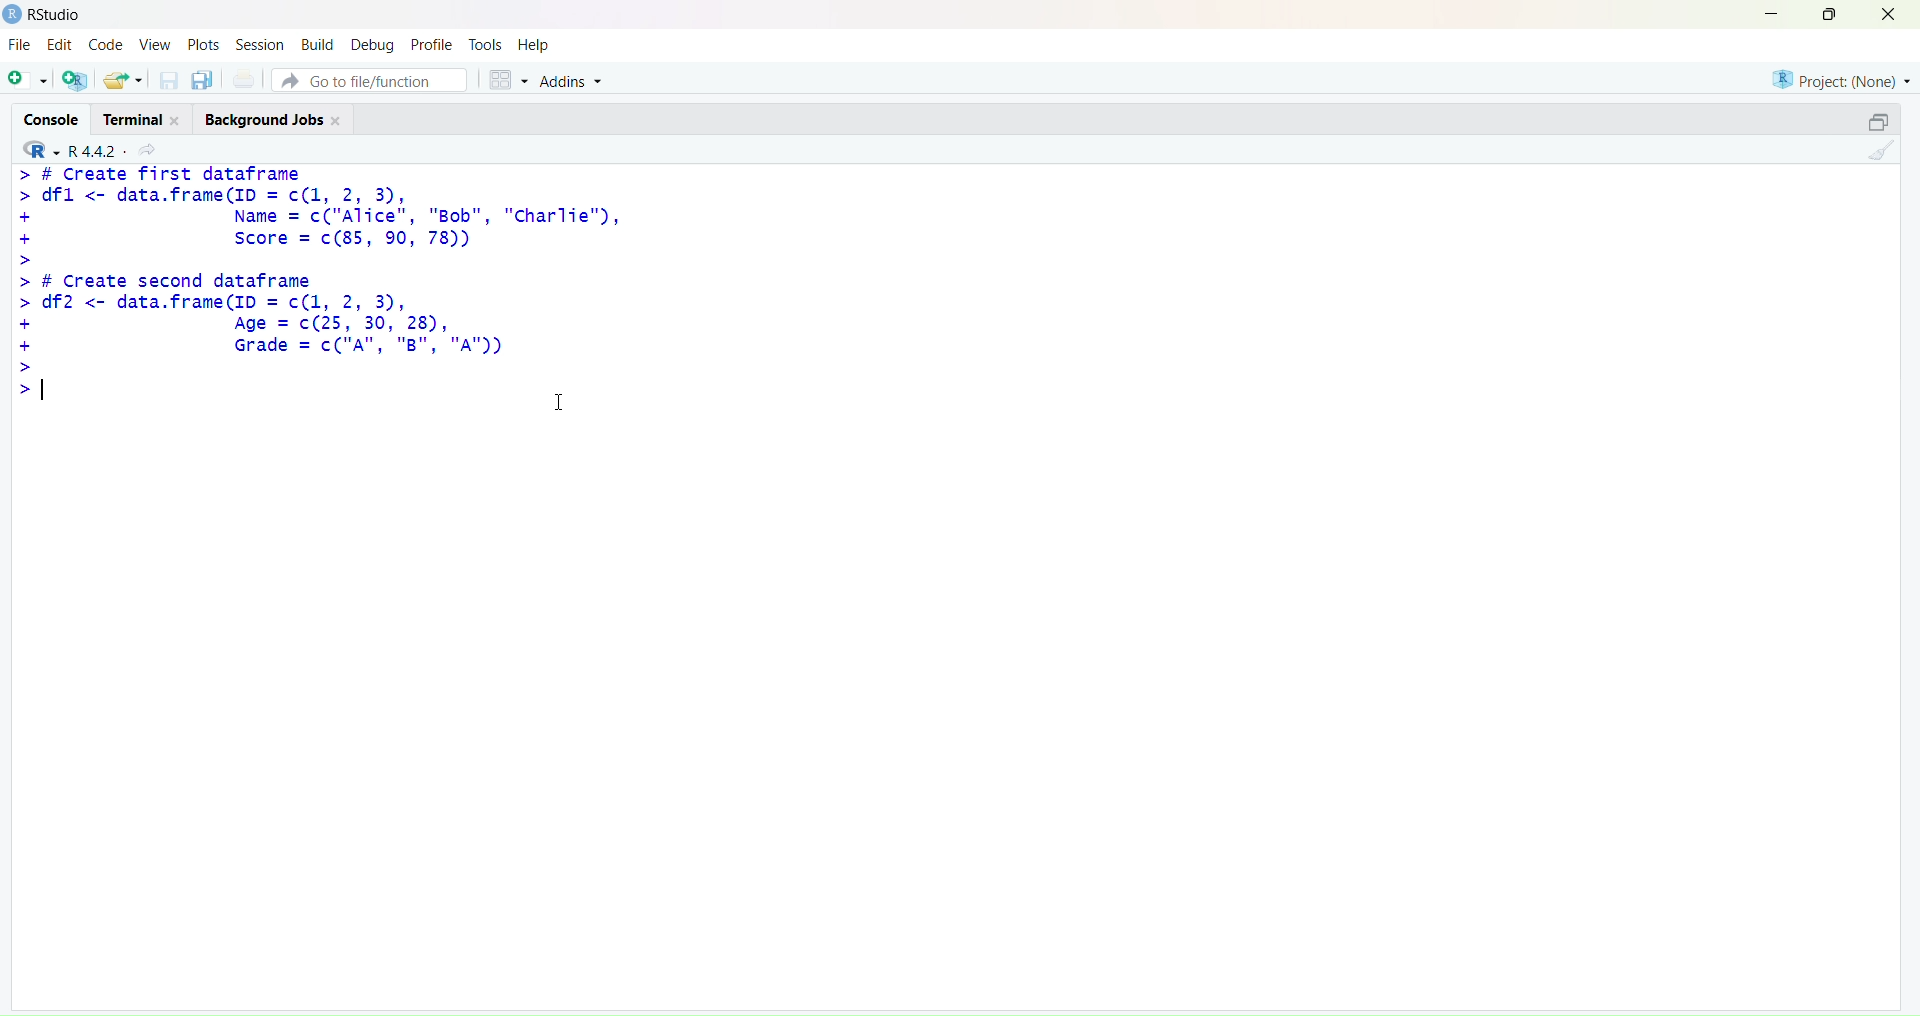  I want to click on Addins, so click(572, 80).